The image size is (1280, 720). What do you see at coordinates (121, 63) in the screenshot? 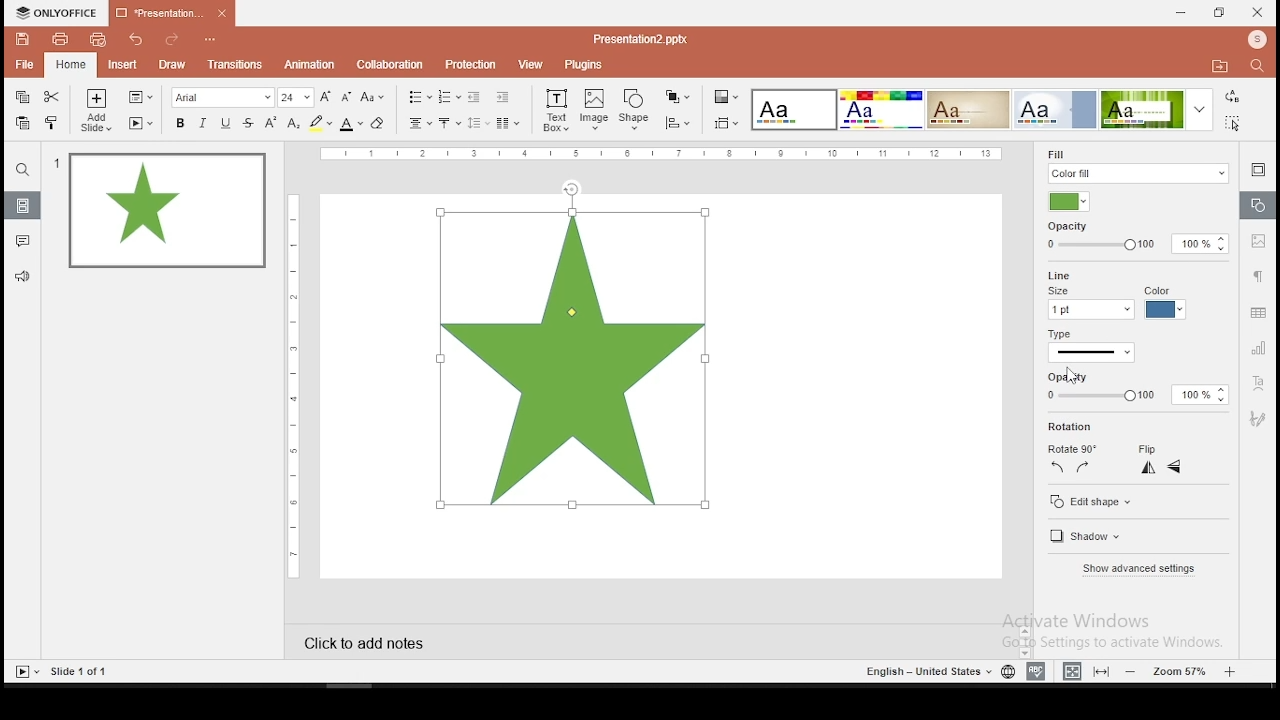
I see `insert` at bounding box center [121, 63].